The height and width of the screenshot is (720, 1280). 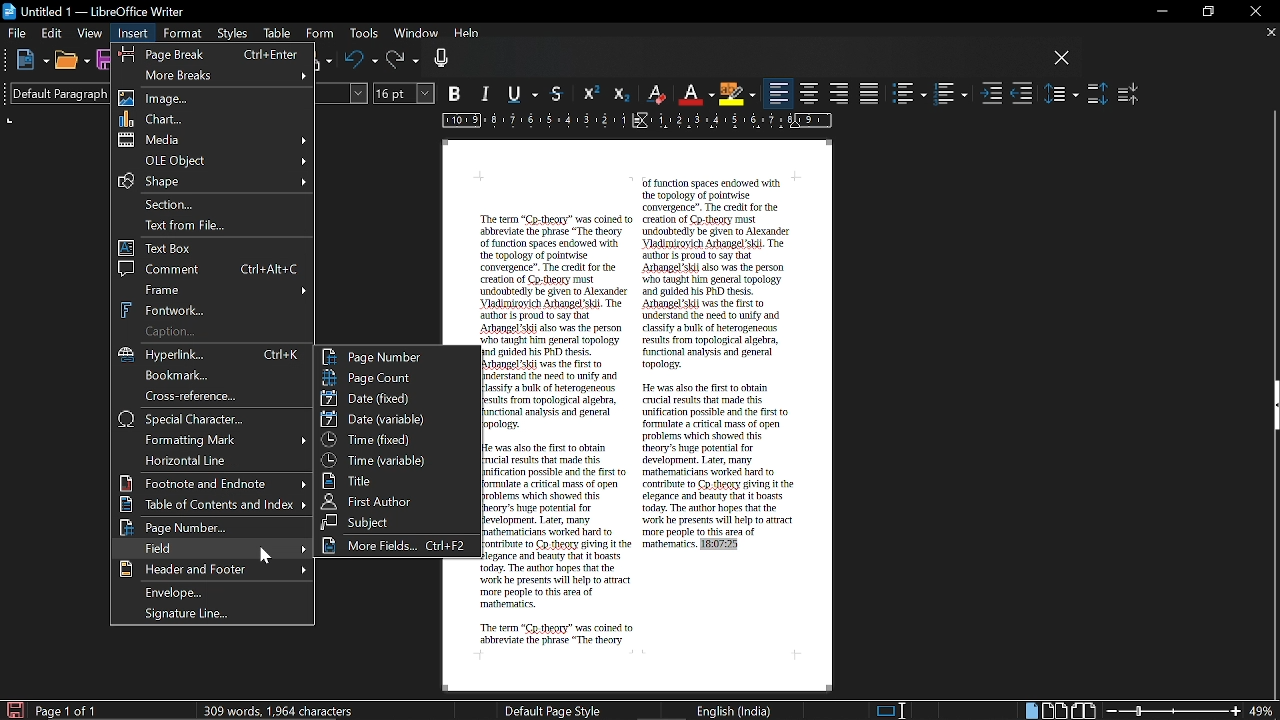 I want to click on of function spaces endowed with the topology of pointwise convergence". The credit for the creation of Cp theory must undoubtedly be given to Alexander Vladimirovich Arbangel'skil. The author is proud to say that Arbangel'skii also was the person who taught him general topology and guided his PhD thesis. Arbangel'skil was the first to understand the need to unify and classify a bulk of herogeneous results from topological algebra, functional analysis and general topology.  He was also the first to obtain crucial results that made this unification possible and the first to formulate a critical mass of open problems which showed this theory's huge potential for development. Later, many mathematicians worked hard to contribute to Co theory giving it the elegance and beauty that it boasts today. The author hopes that the work he presents will help to attract more people to this area of , so click(x=719, y=358).